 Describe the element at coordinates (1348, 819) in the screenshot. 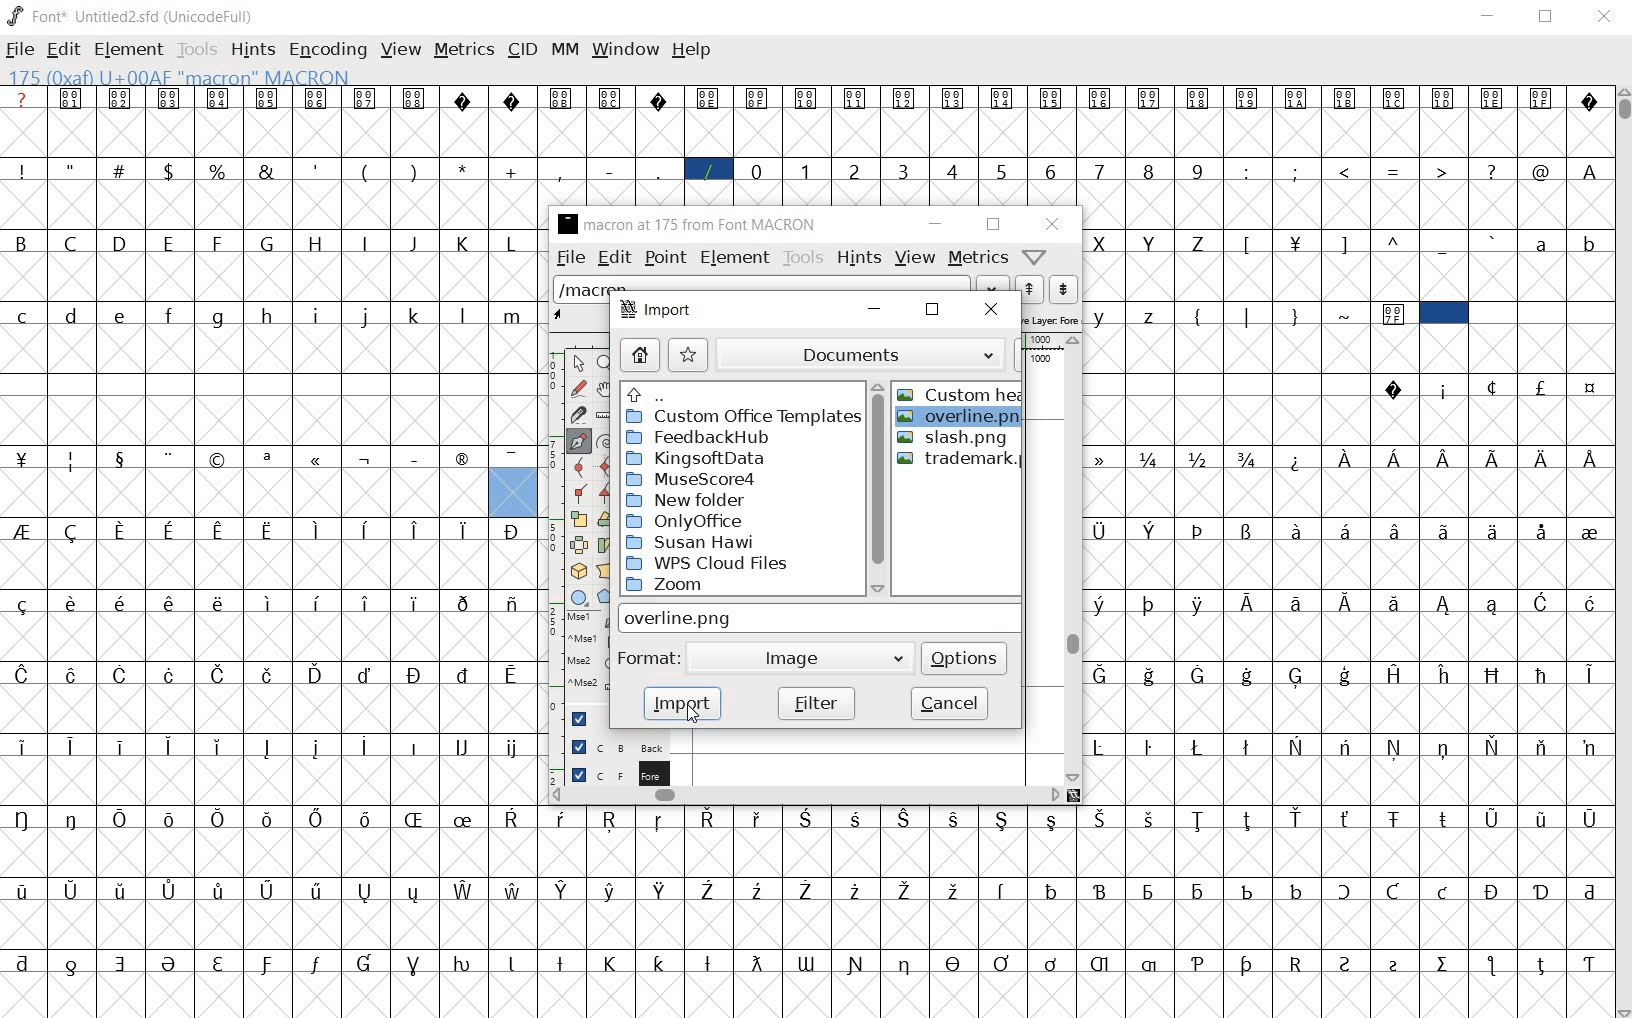

I see `Symbol` at that location.